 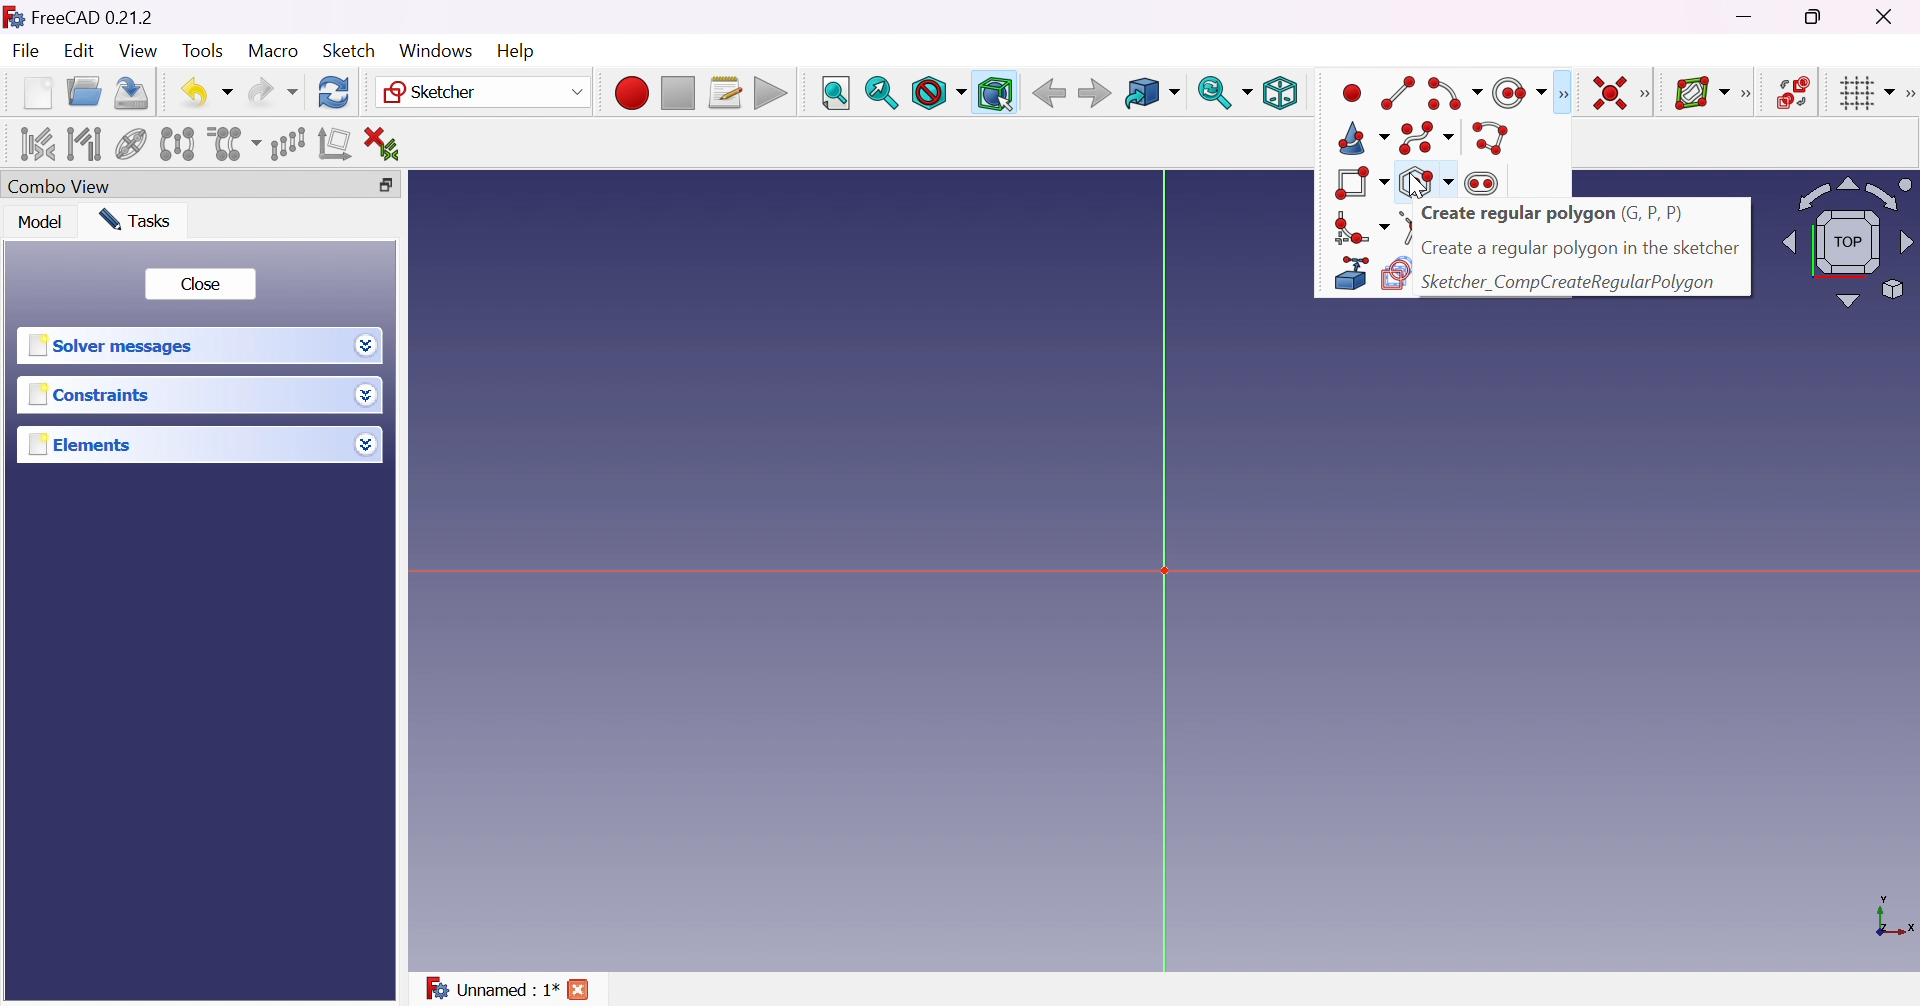 I want to click on Sketcher-CompCreateRegularPolygon, so click(x=1568, y=282).